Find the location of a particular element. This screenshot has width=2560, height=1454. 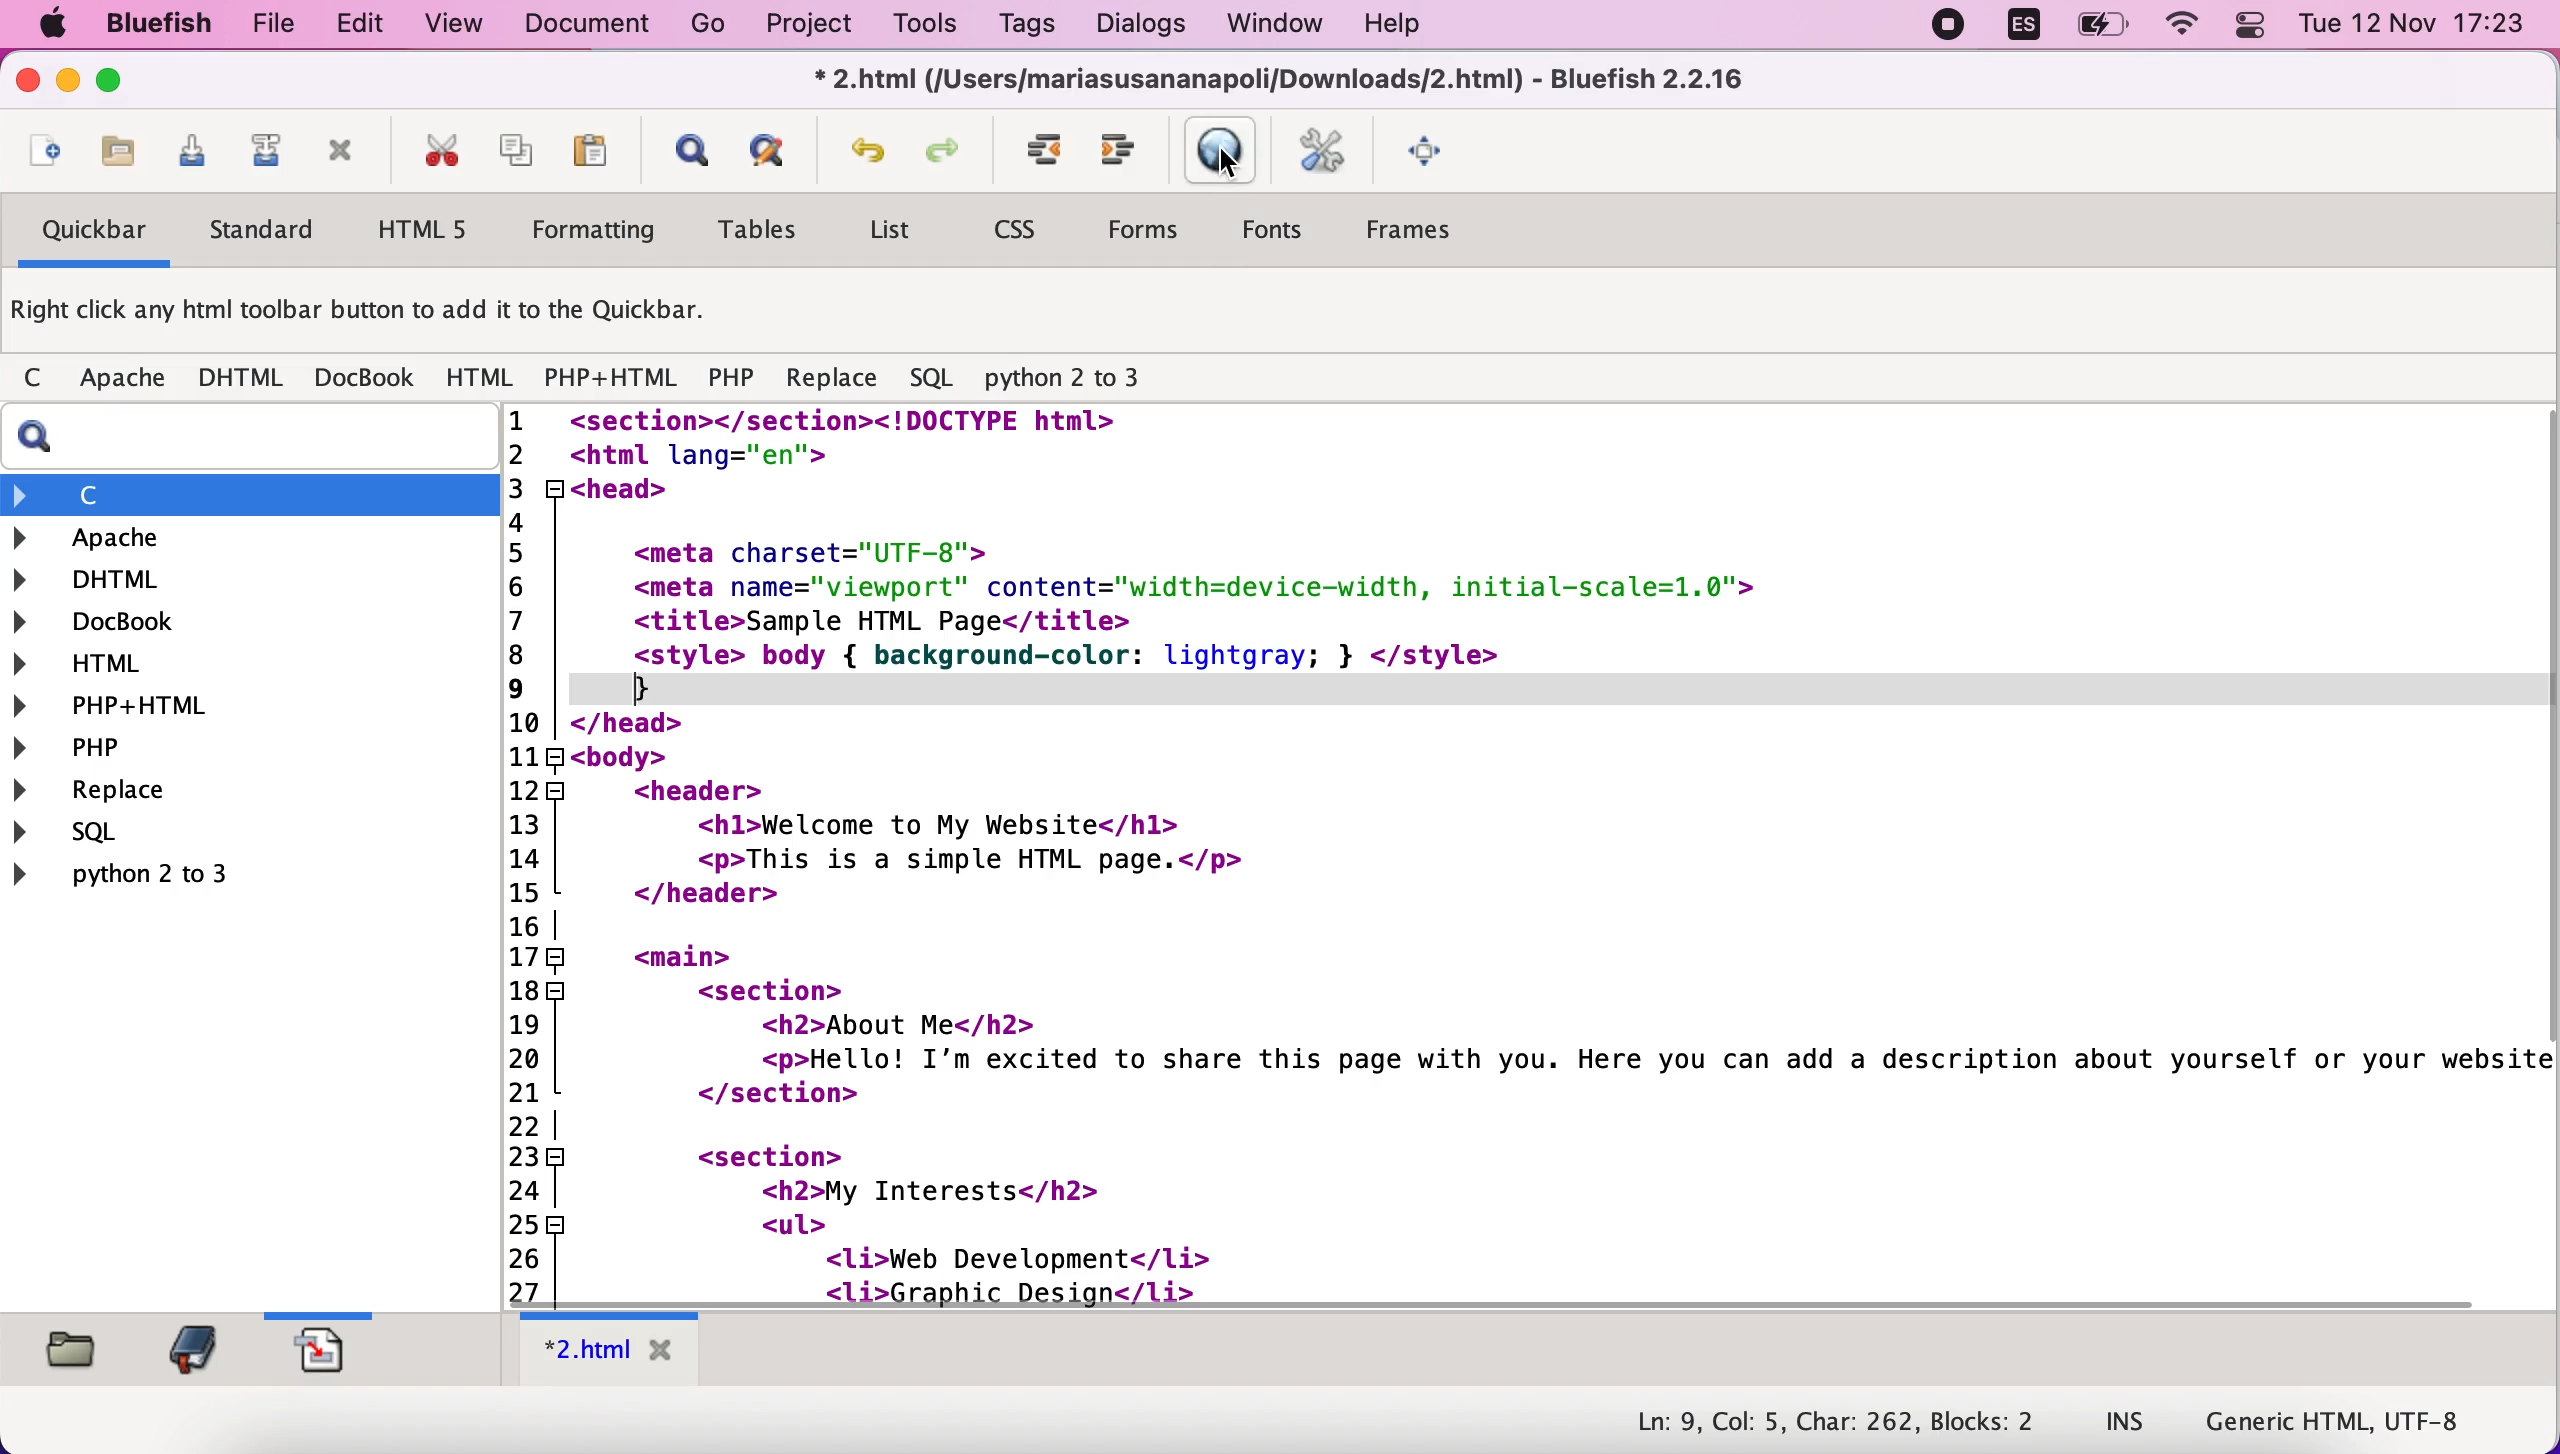

language is located at coordinates (2024, 30).